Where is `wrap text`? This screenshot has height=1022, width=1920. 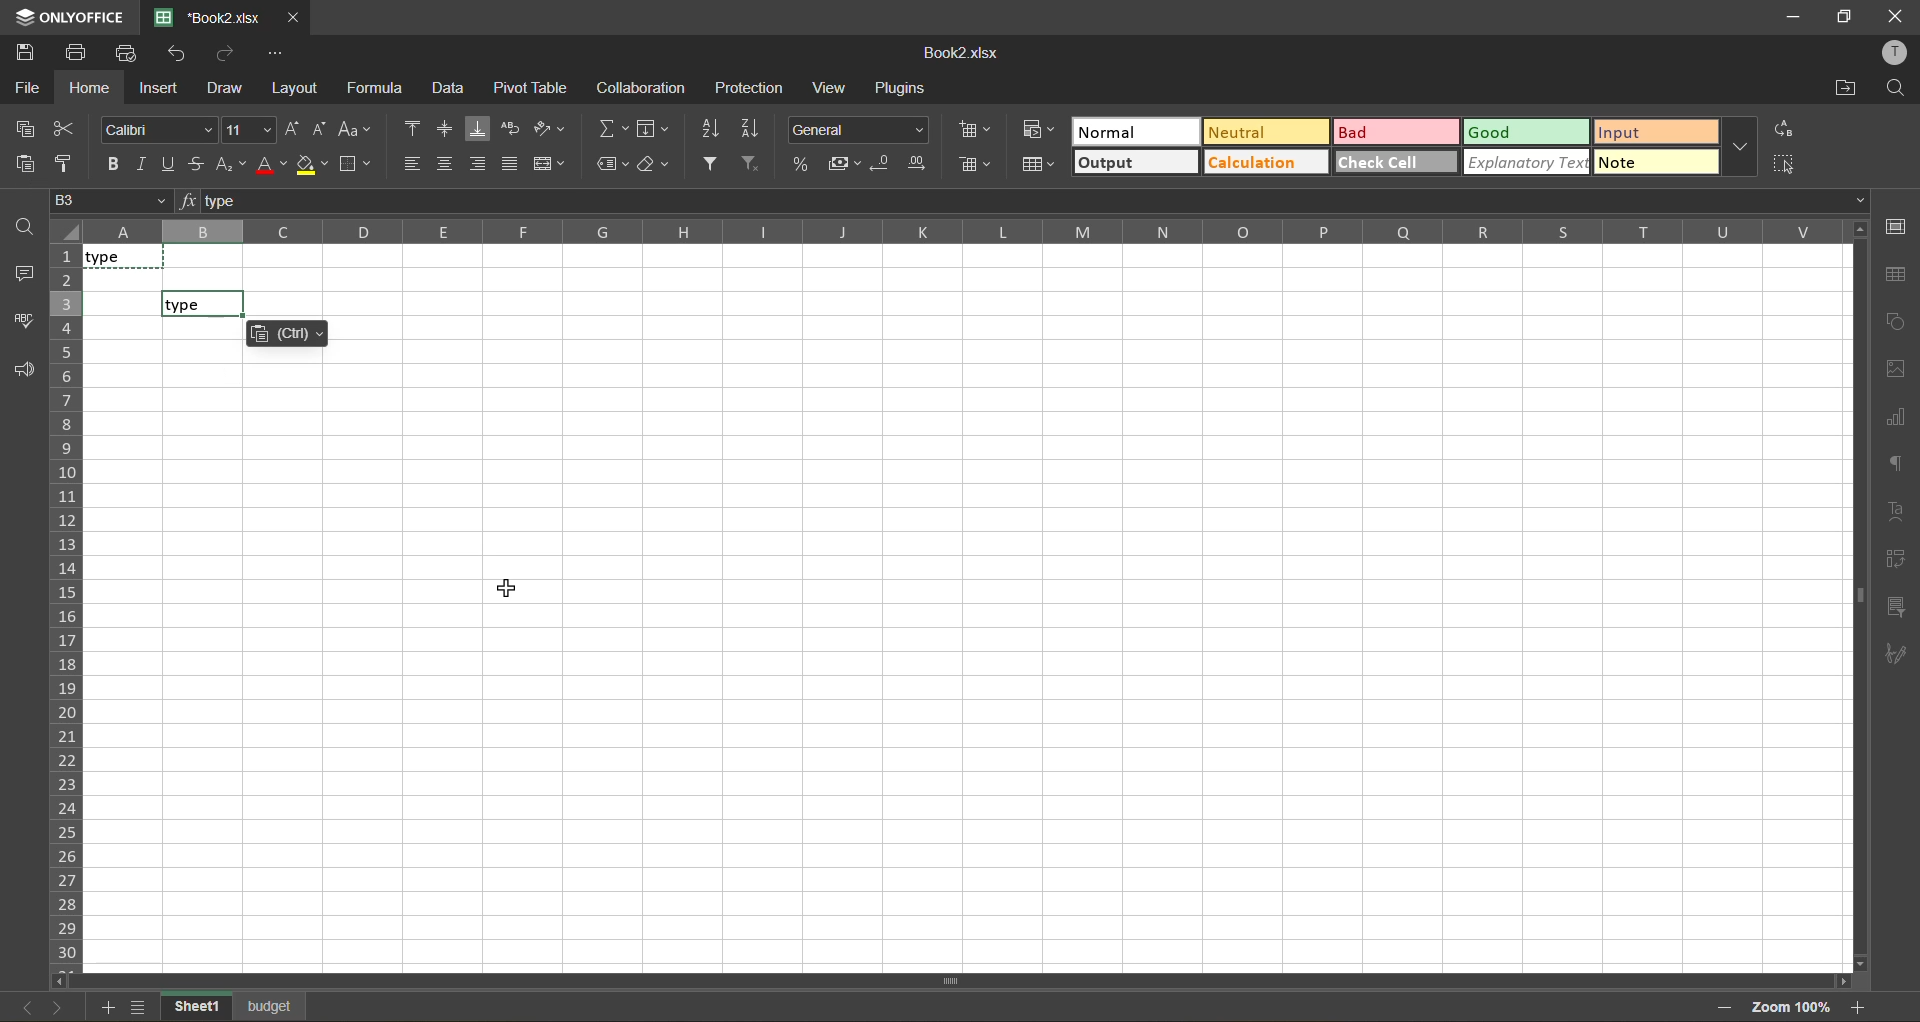
wrap text is located at coordinates (510, 128).